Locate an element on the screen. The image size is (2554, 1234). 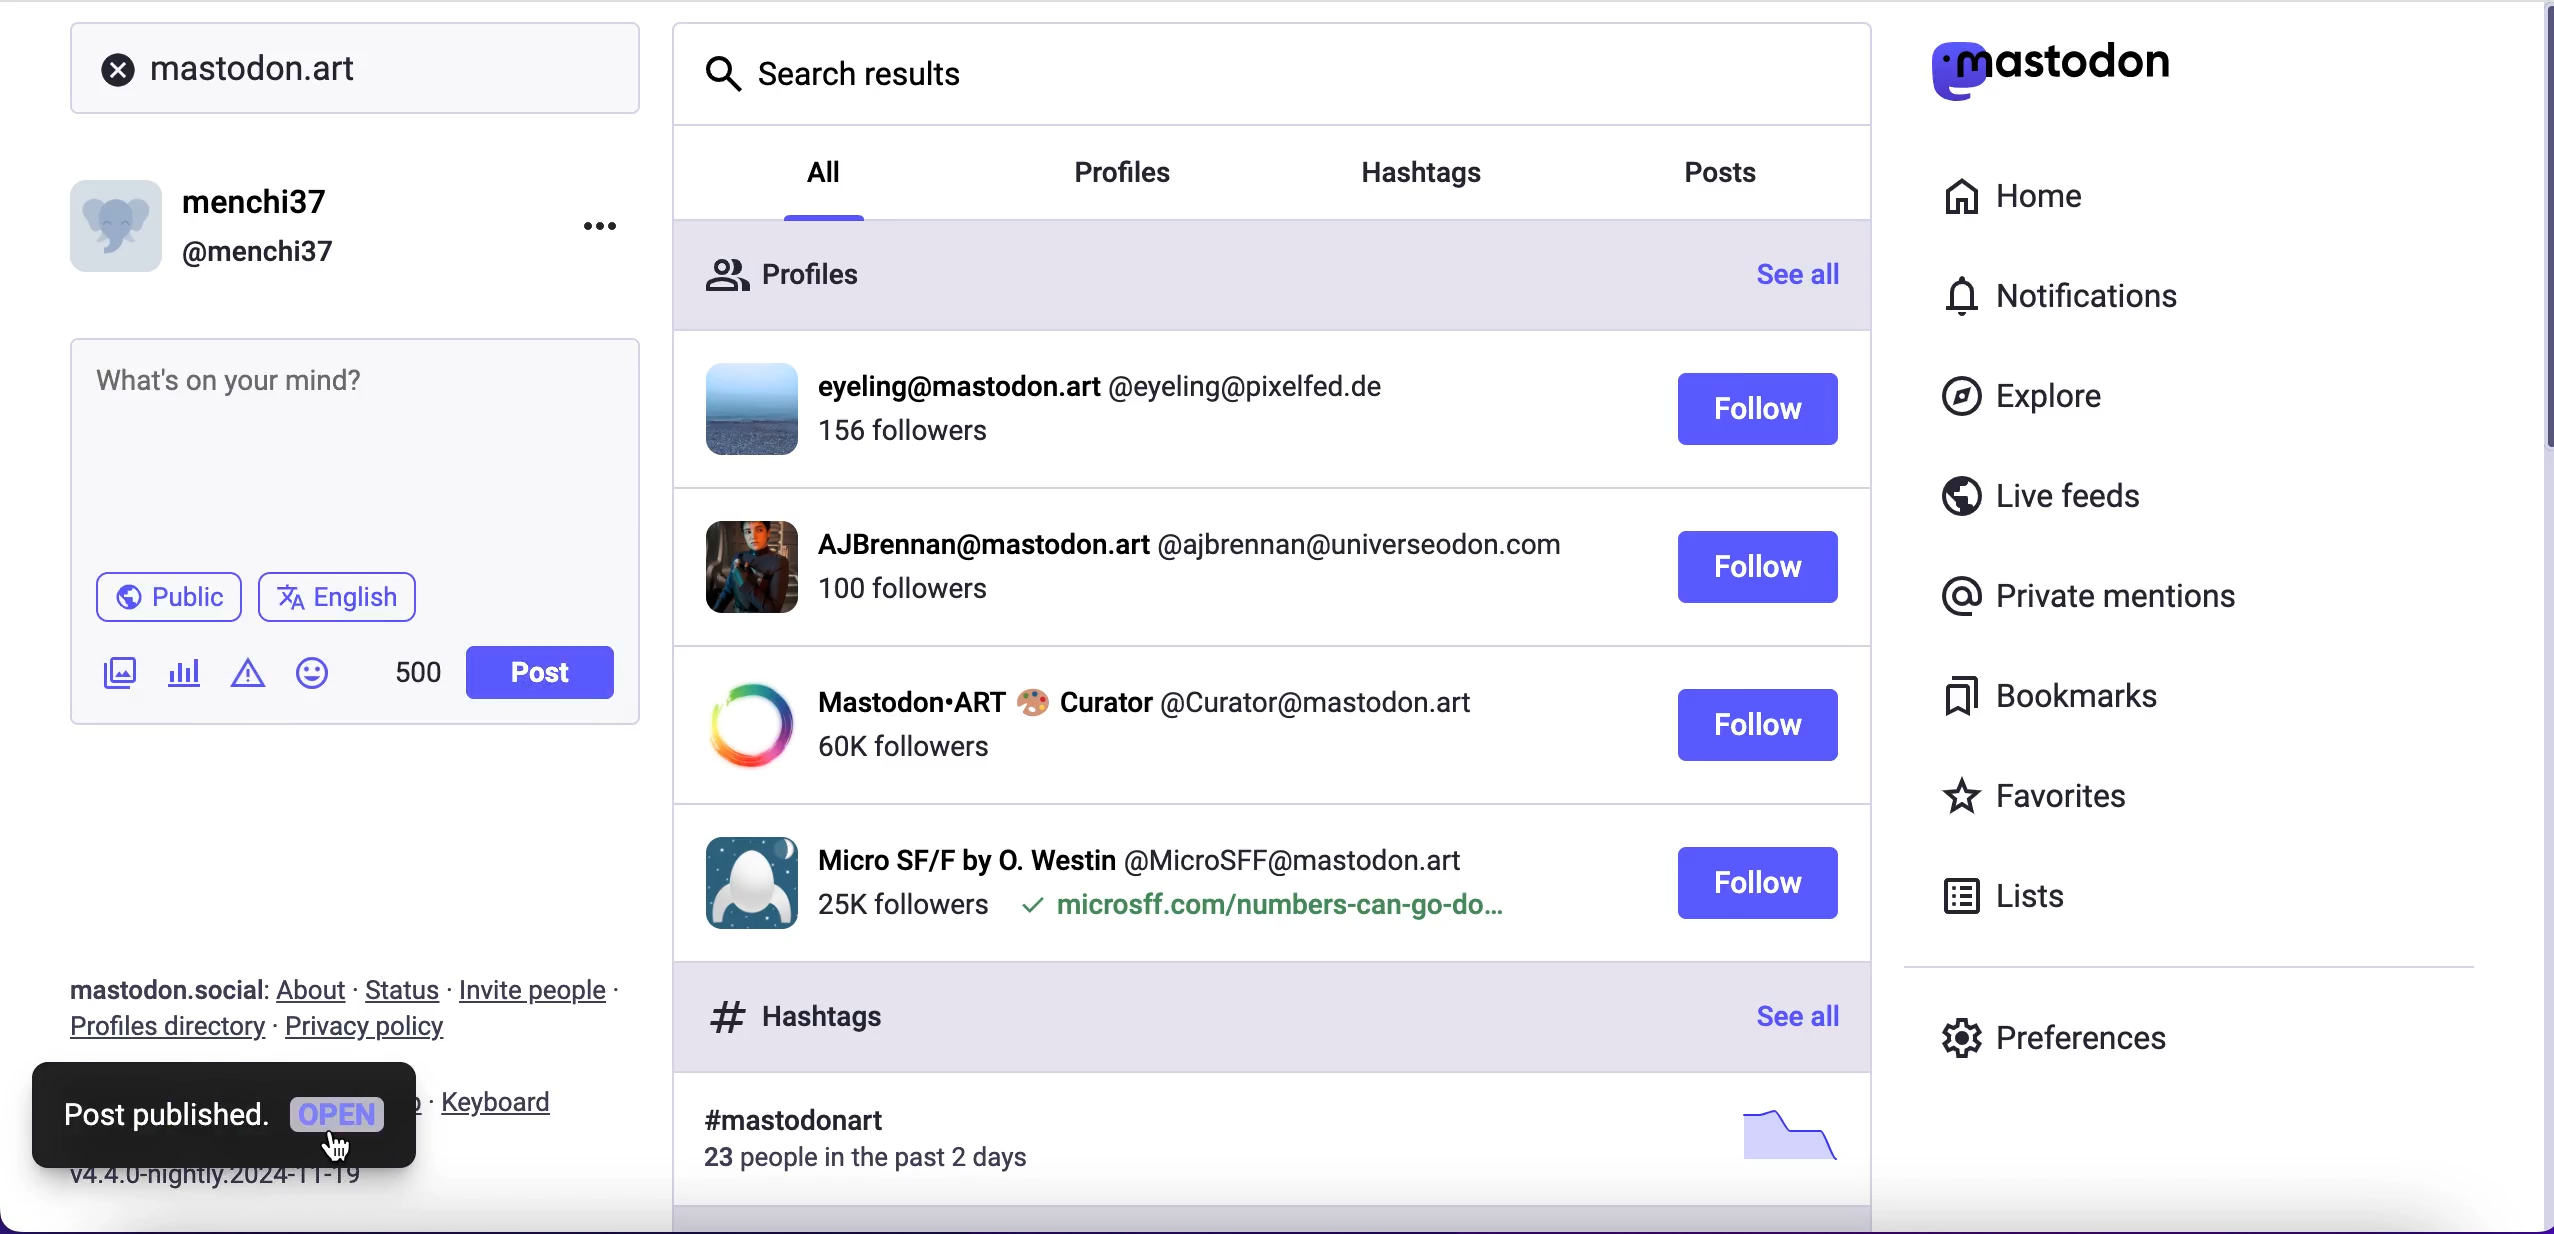
notifications is located at coordinates (2107, 302).